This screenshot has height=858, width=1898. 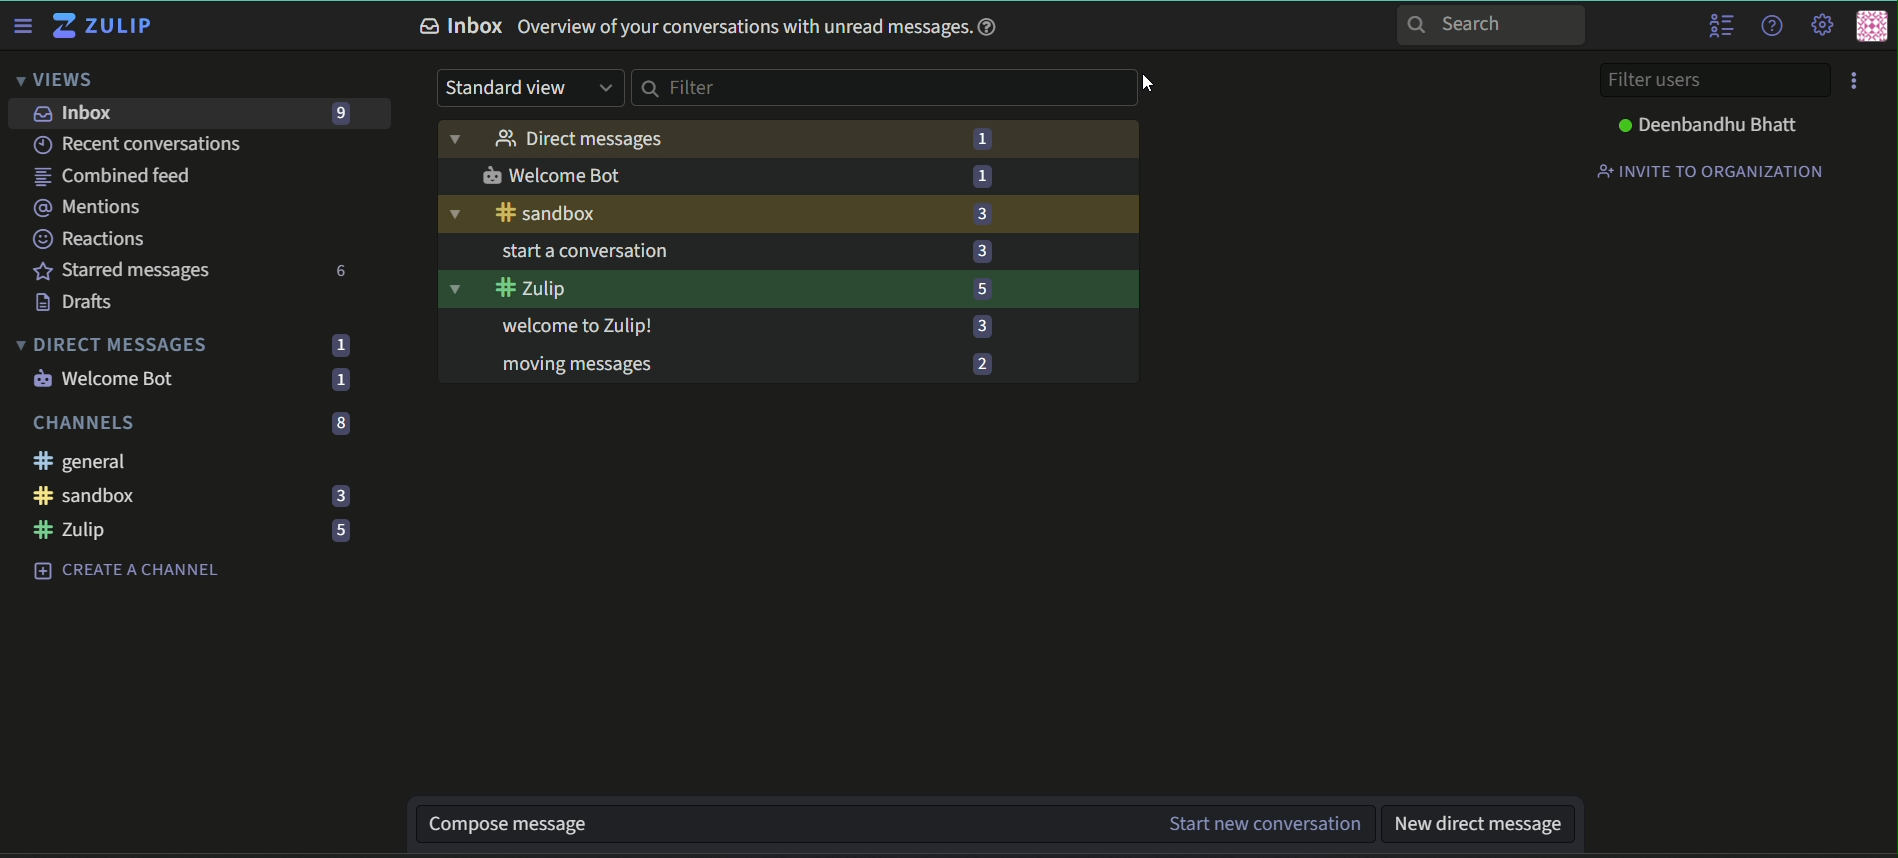 I want to click on new direct message, so click(x=1476, y=826).